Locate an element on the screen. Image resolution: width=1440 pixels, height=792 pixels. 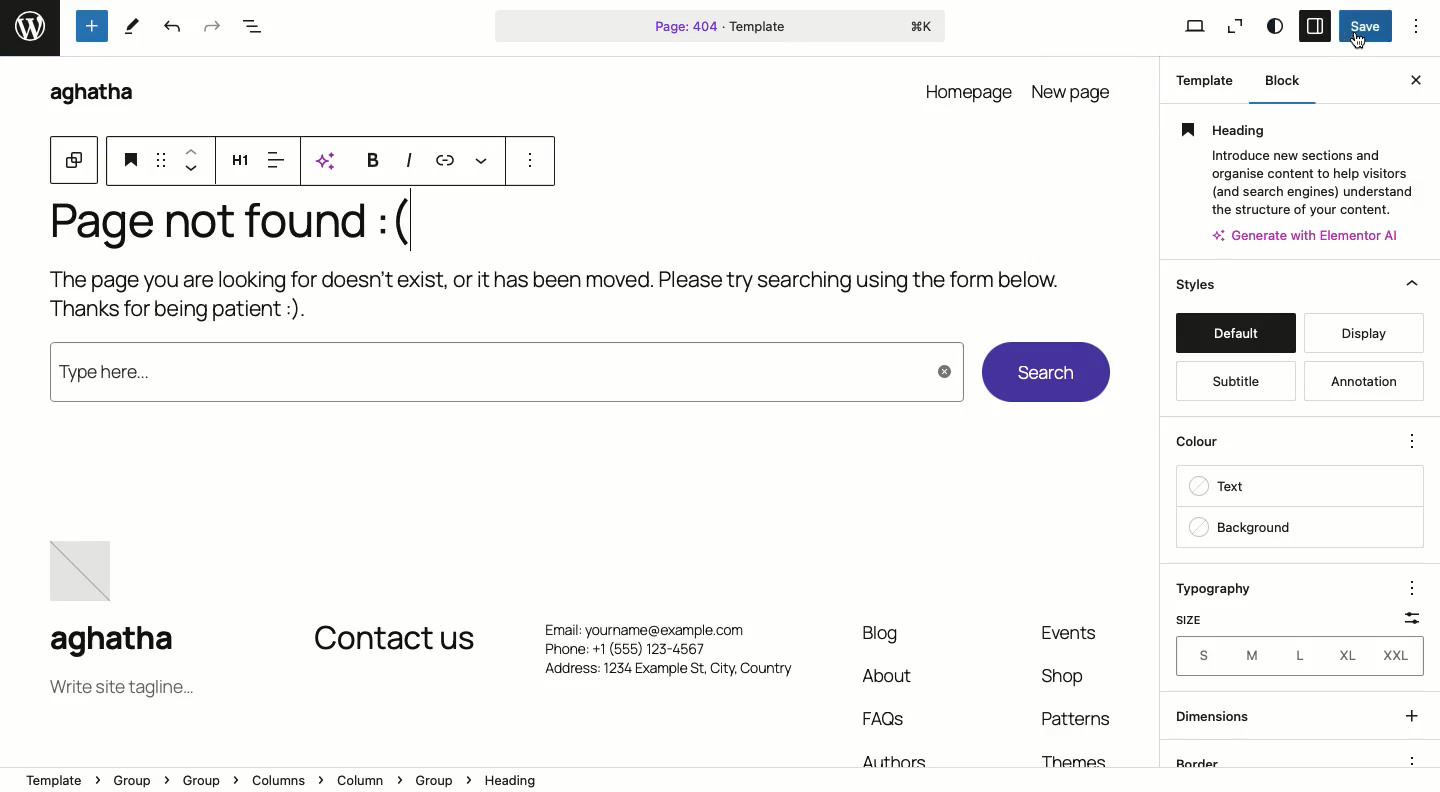
Style is located at coordinates (1276, 27).